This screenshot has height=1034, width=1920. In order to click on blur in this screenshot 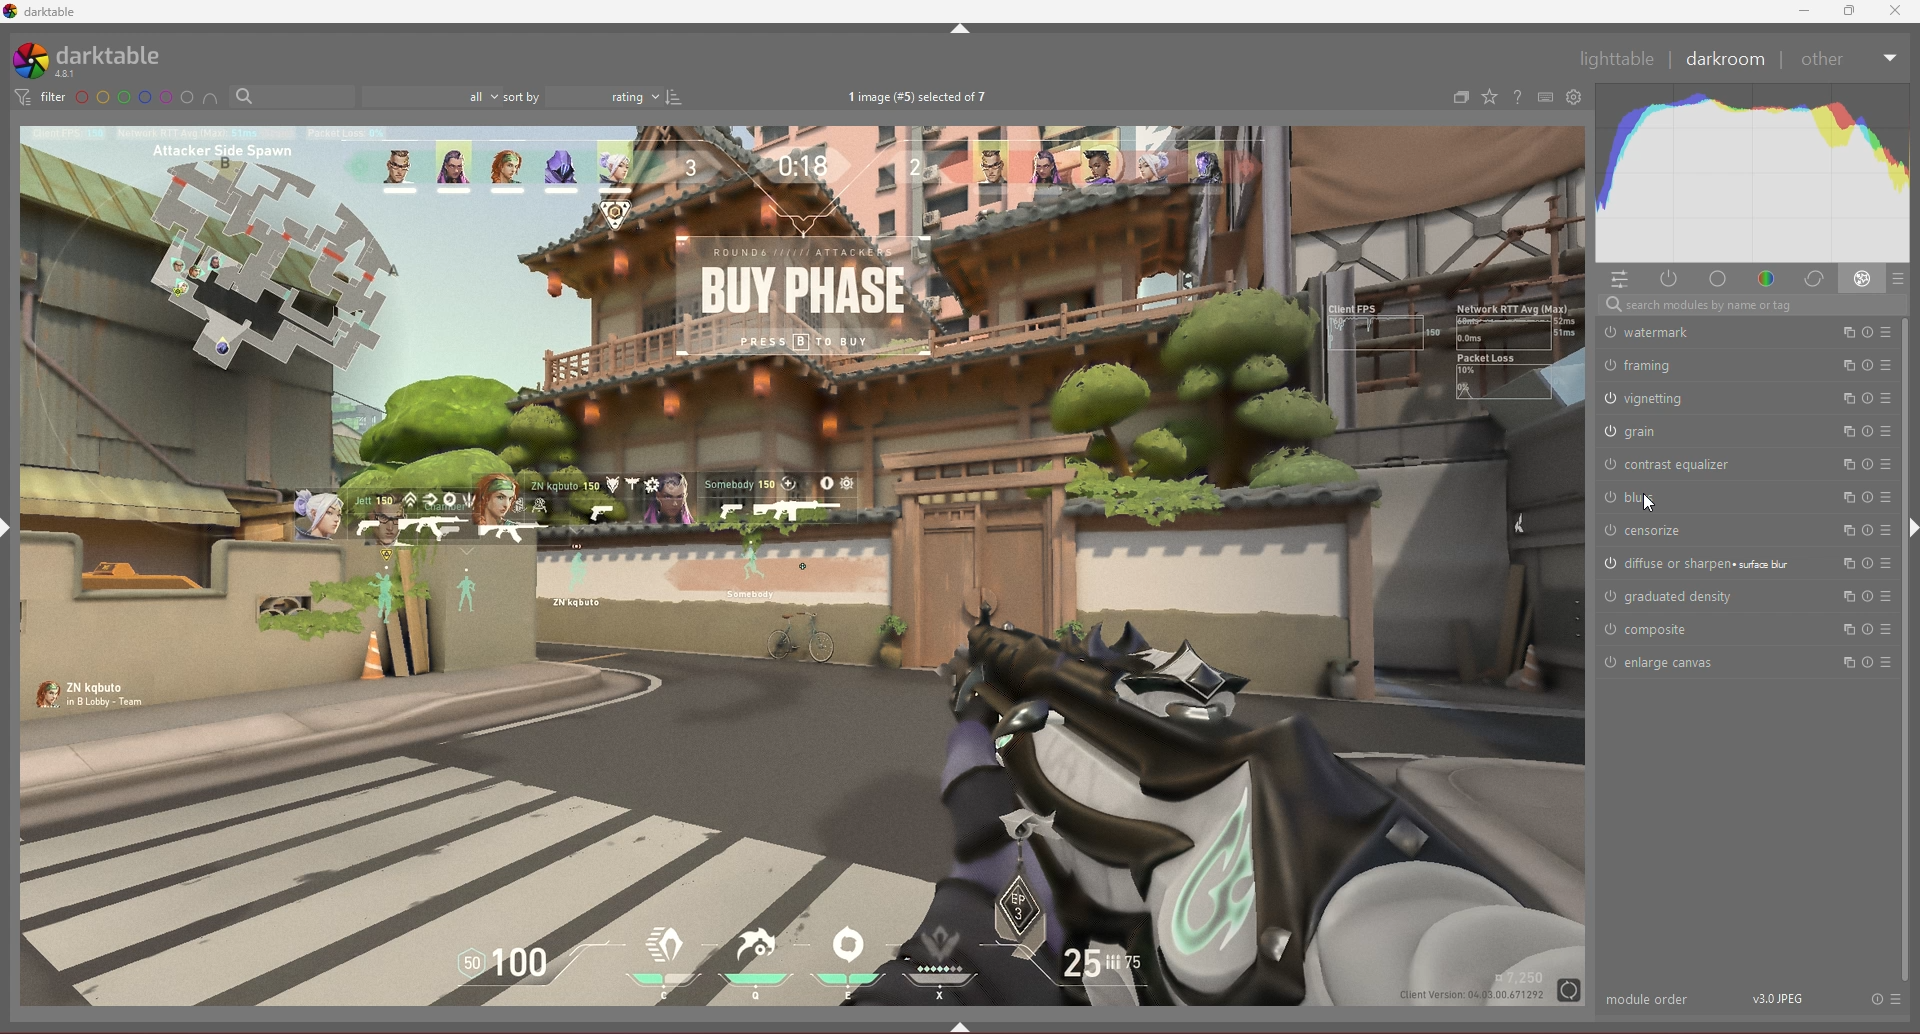, I will do `click(1678, 498)`.